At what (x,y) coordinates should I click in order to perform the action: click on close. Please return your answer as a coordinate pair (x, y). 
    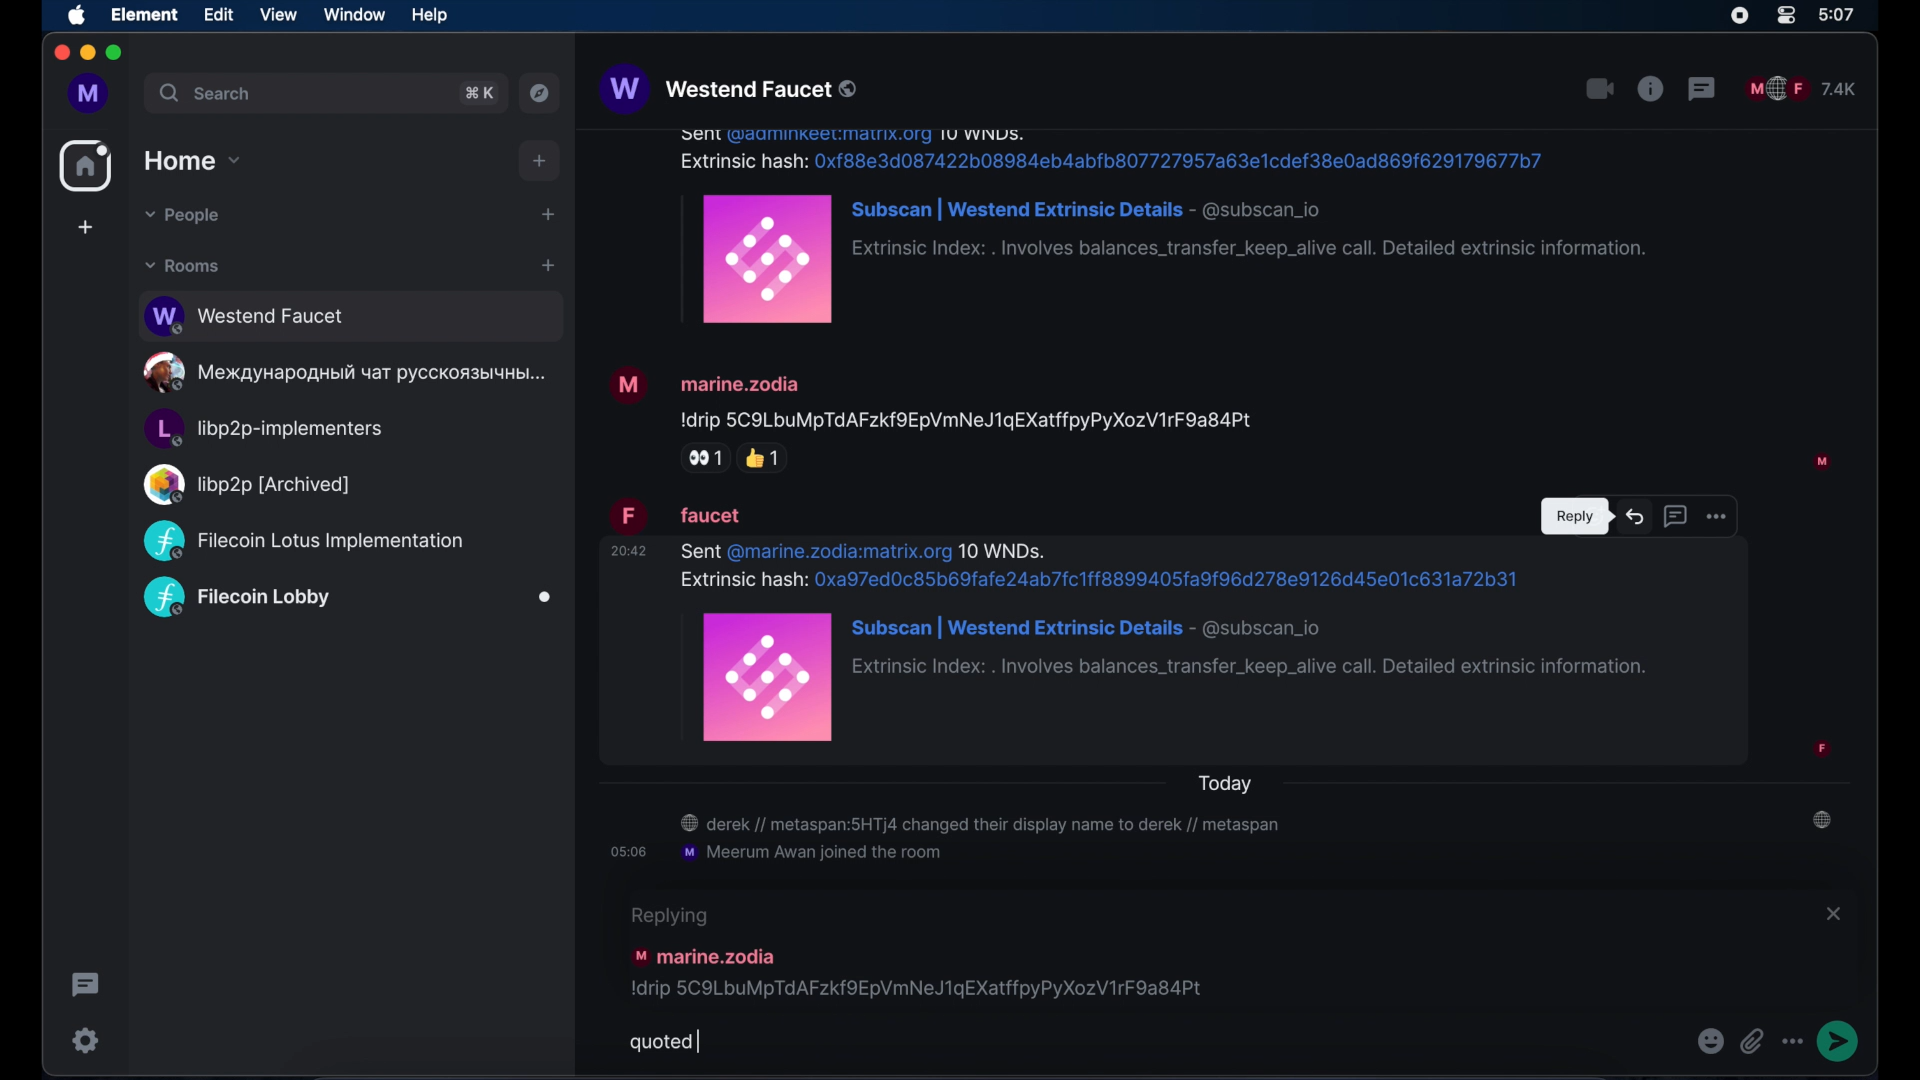
    Looking at the image, I should click on (60, 53).